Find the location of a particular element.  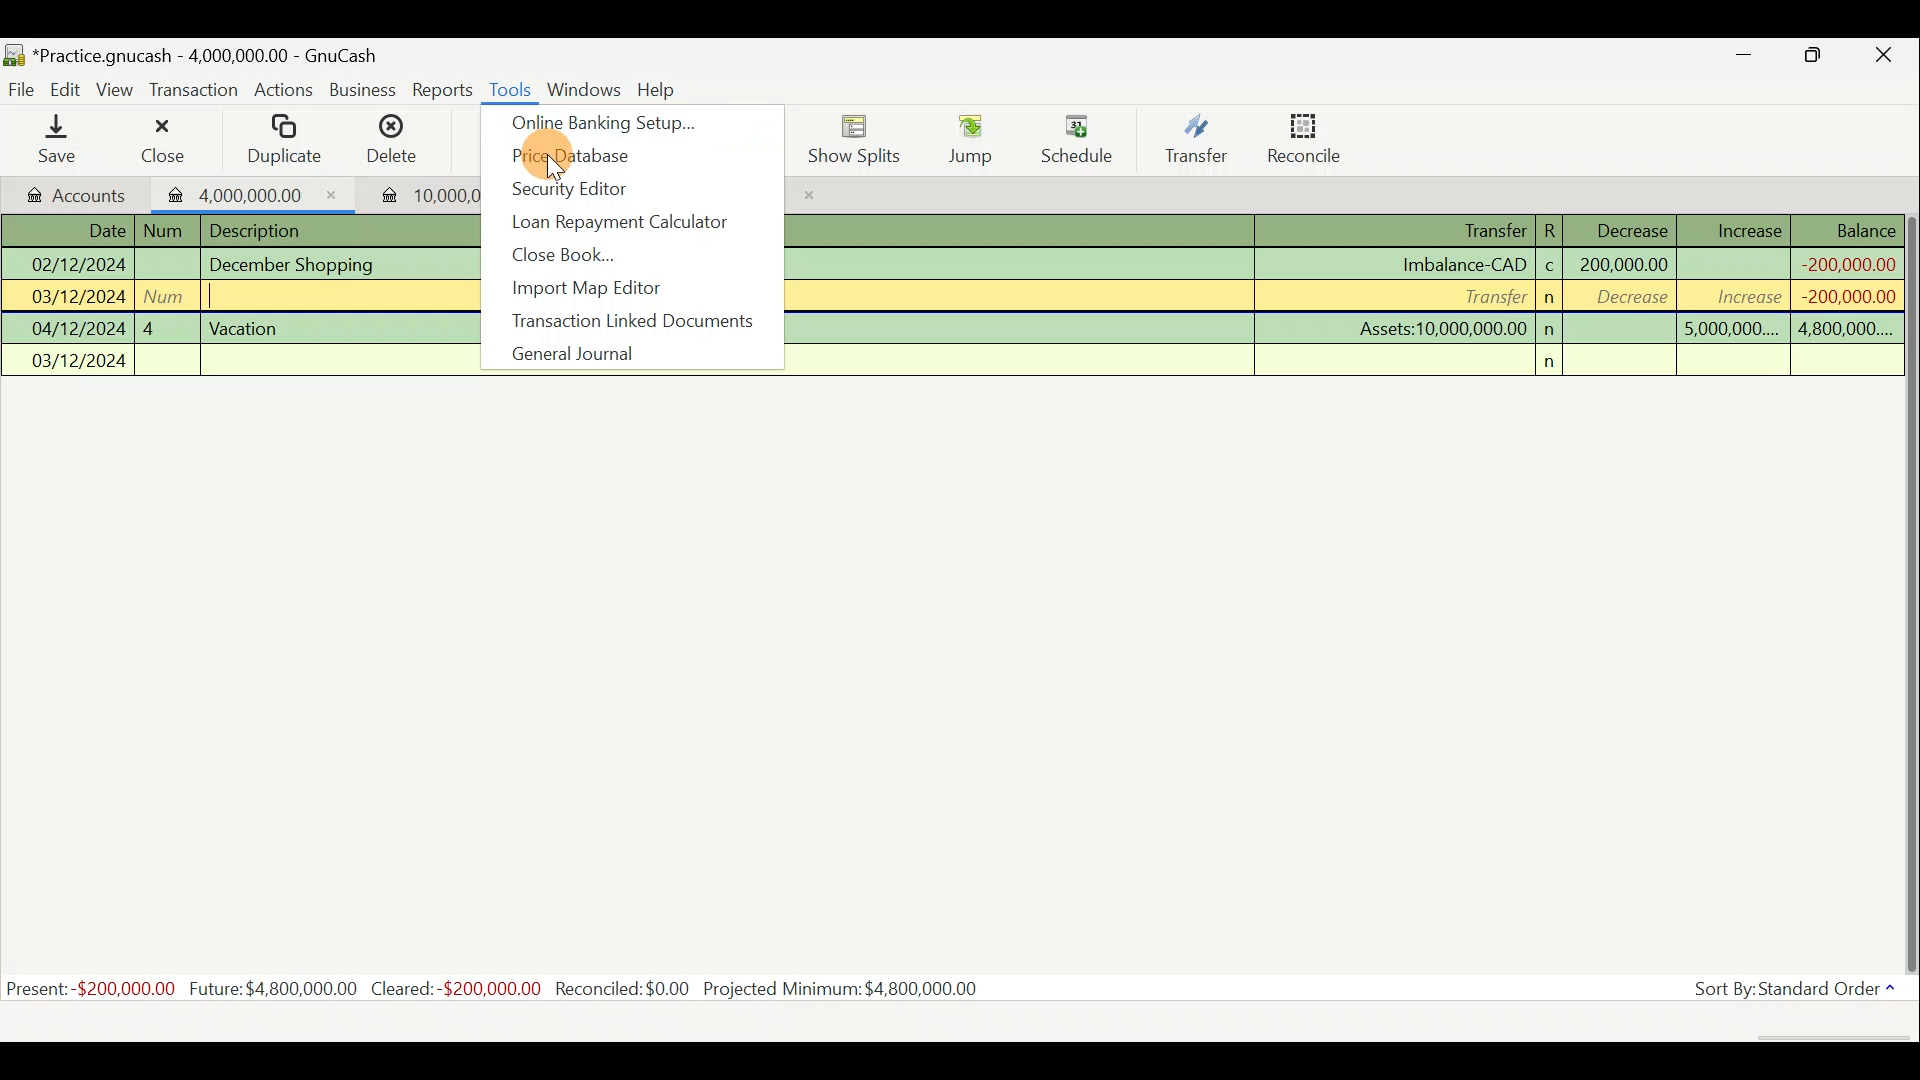

Date  is located at coordinates (93, 230).